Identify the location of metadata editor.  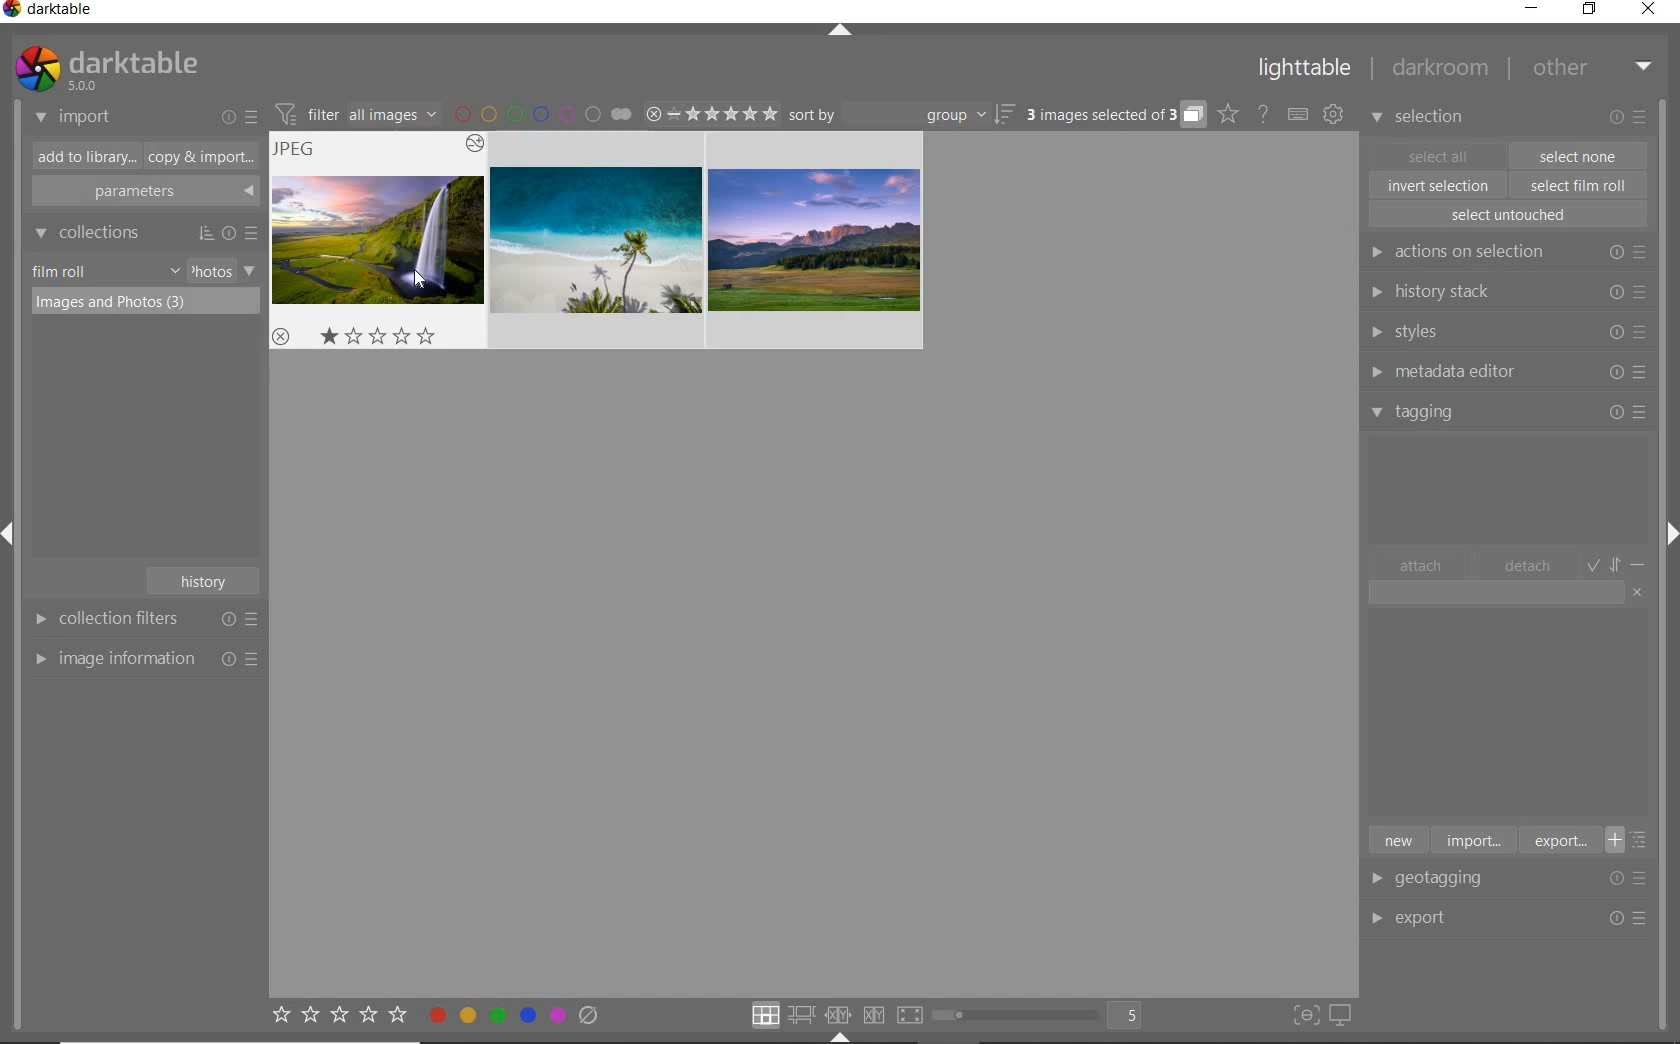
(1504, 372).